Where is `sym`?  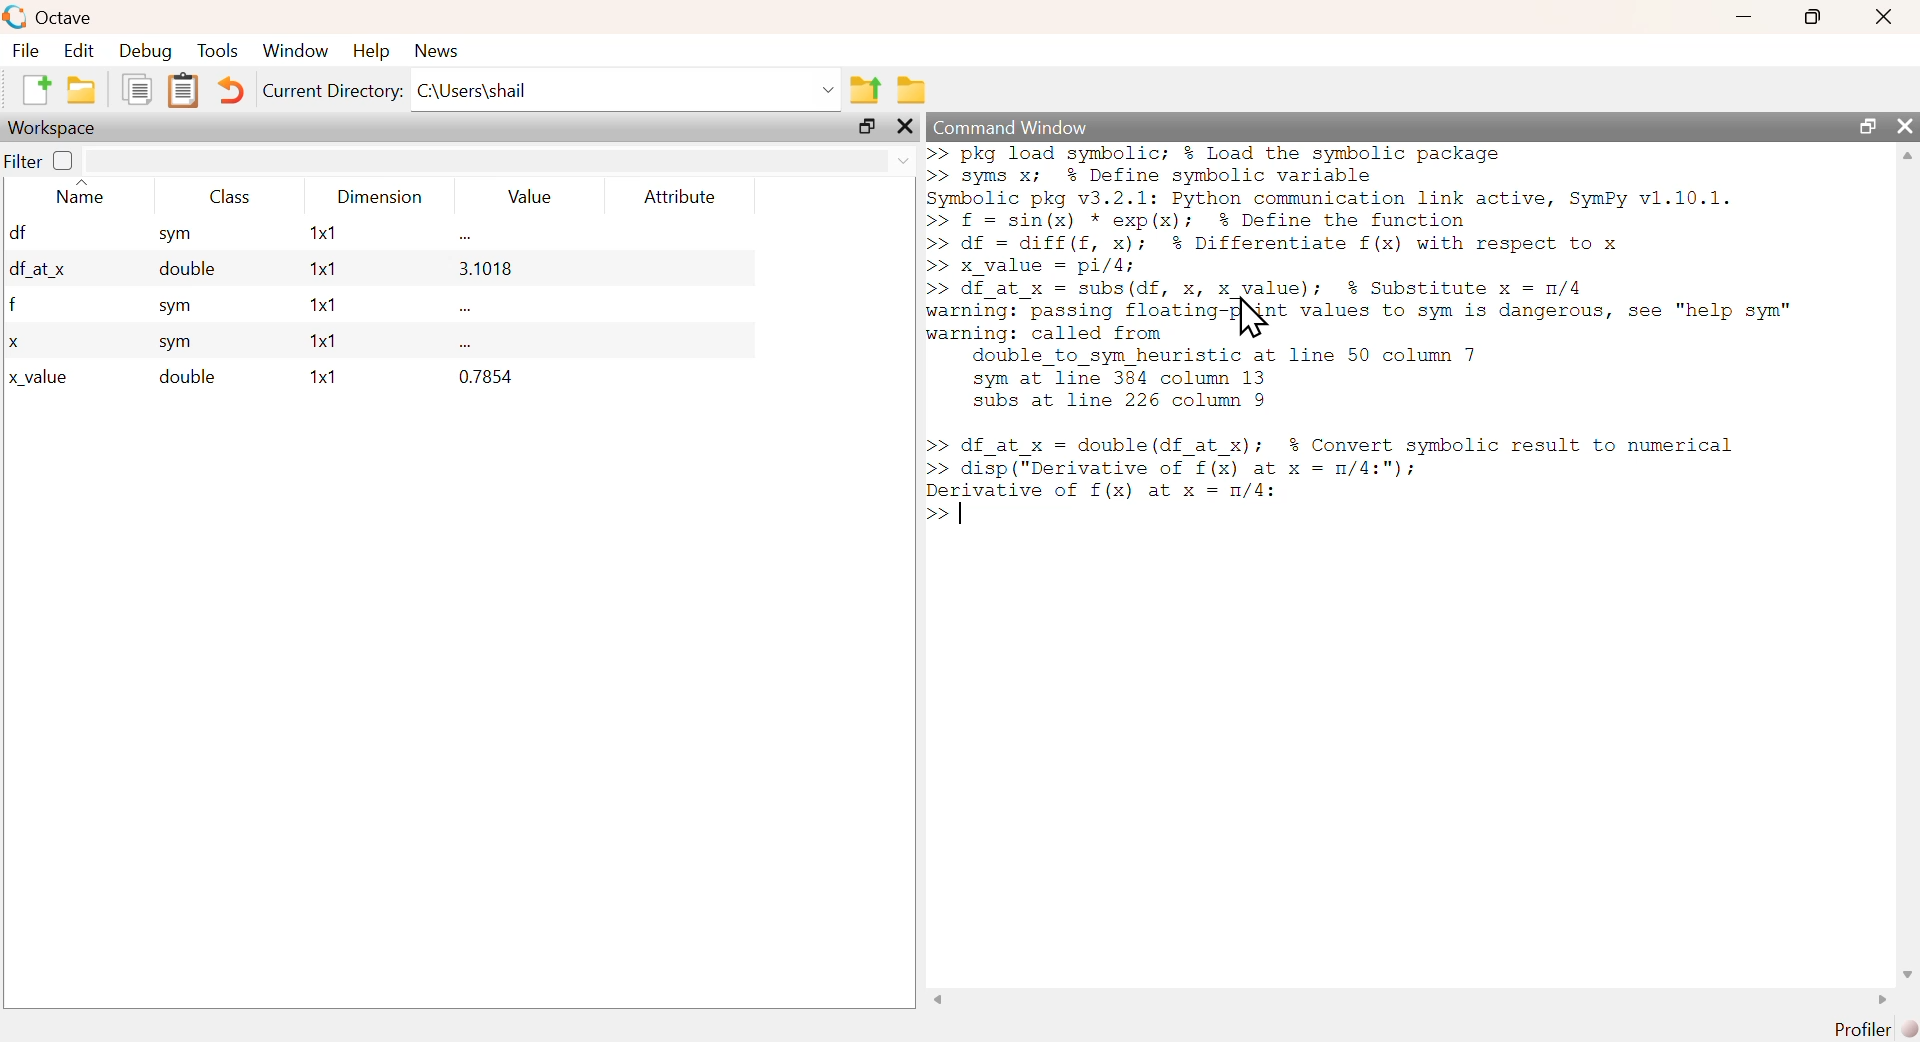
sym is located at coordinates (177, 344).